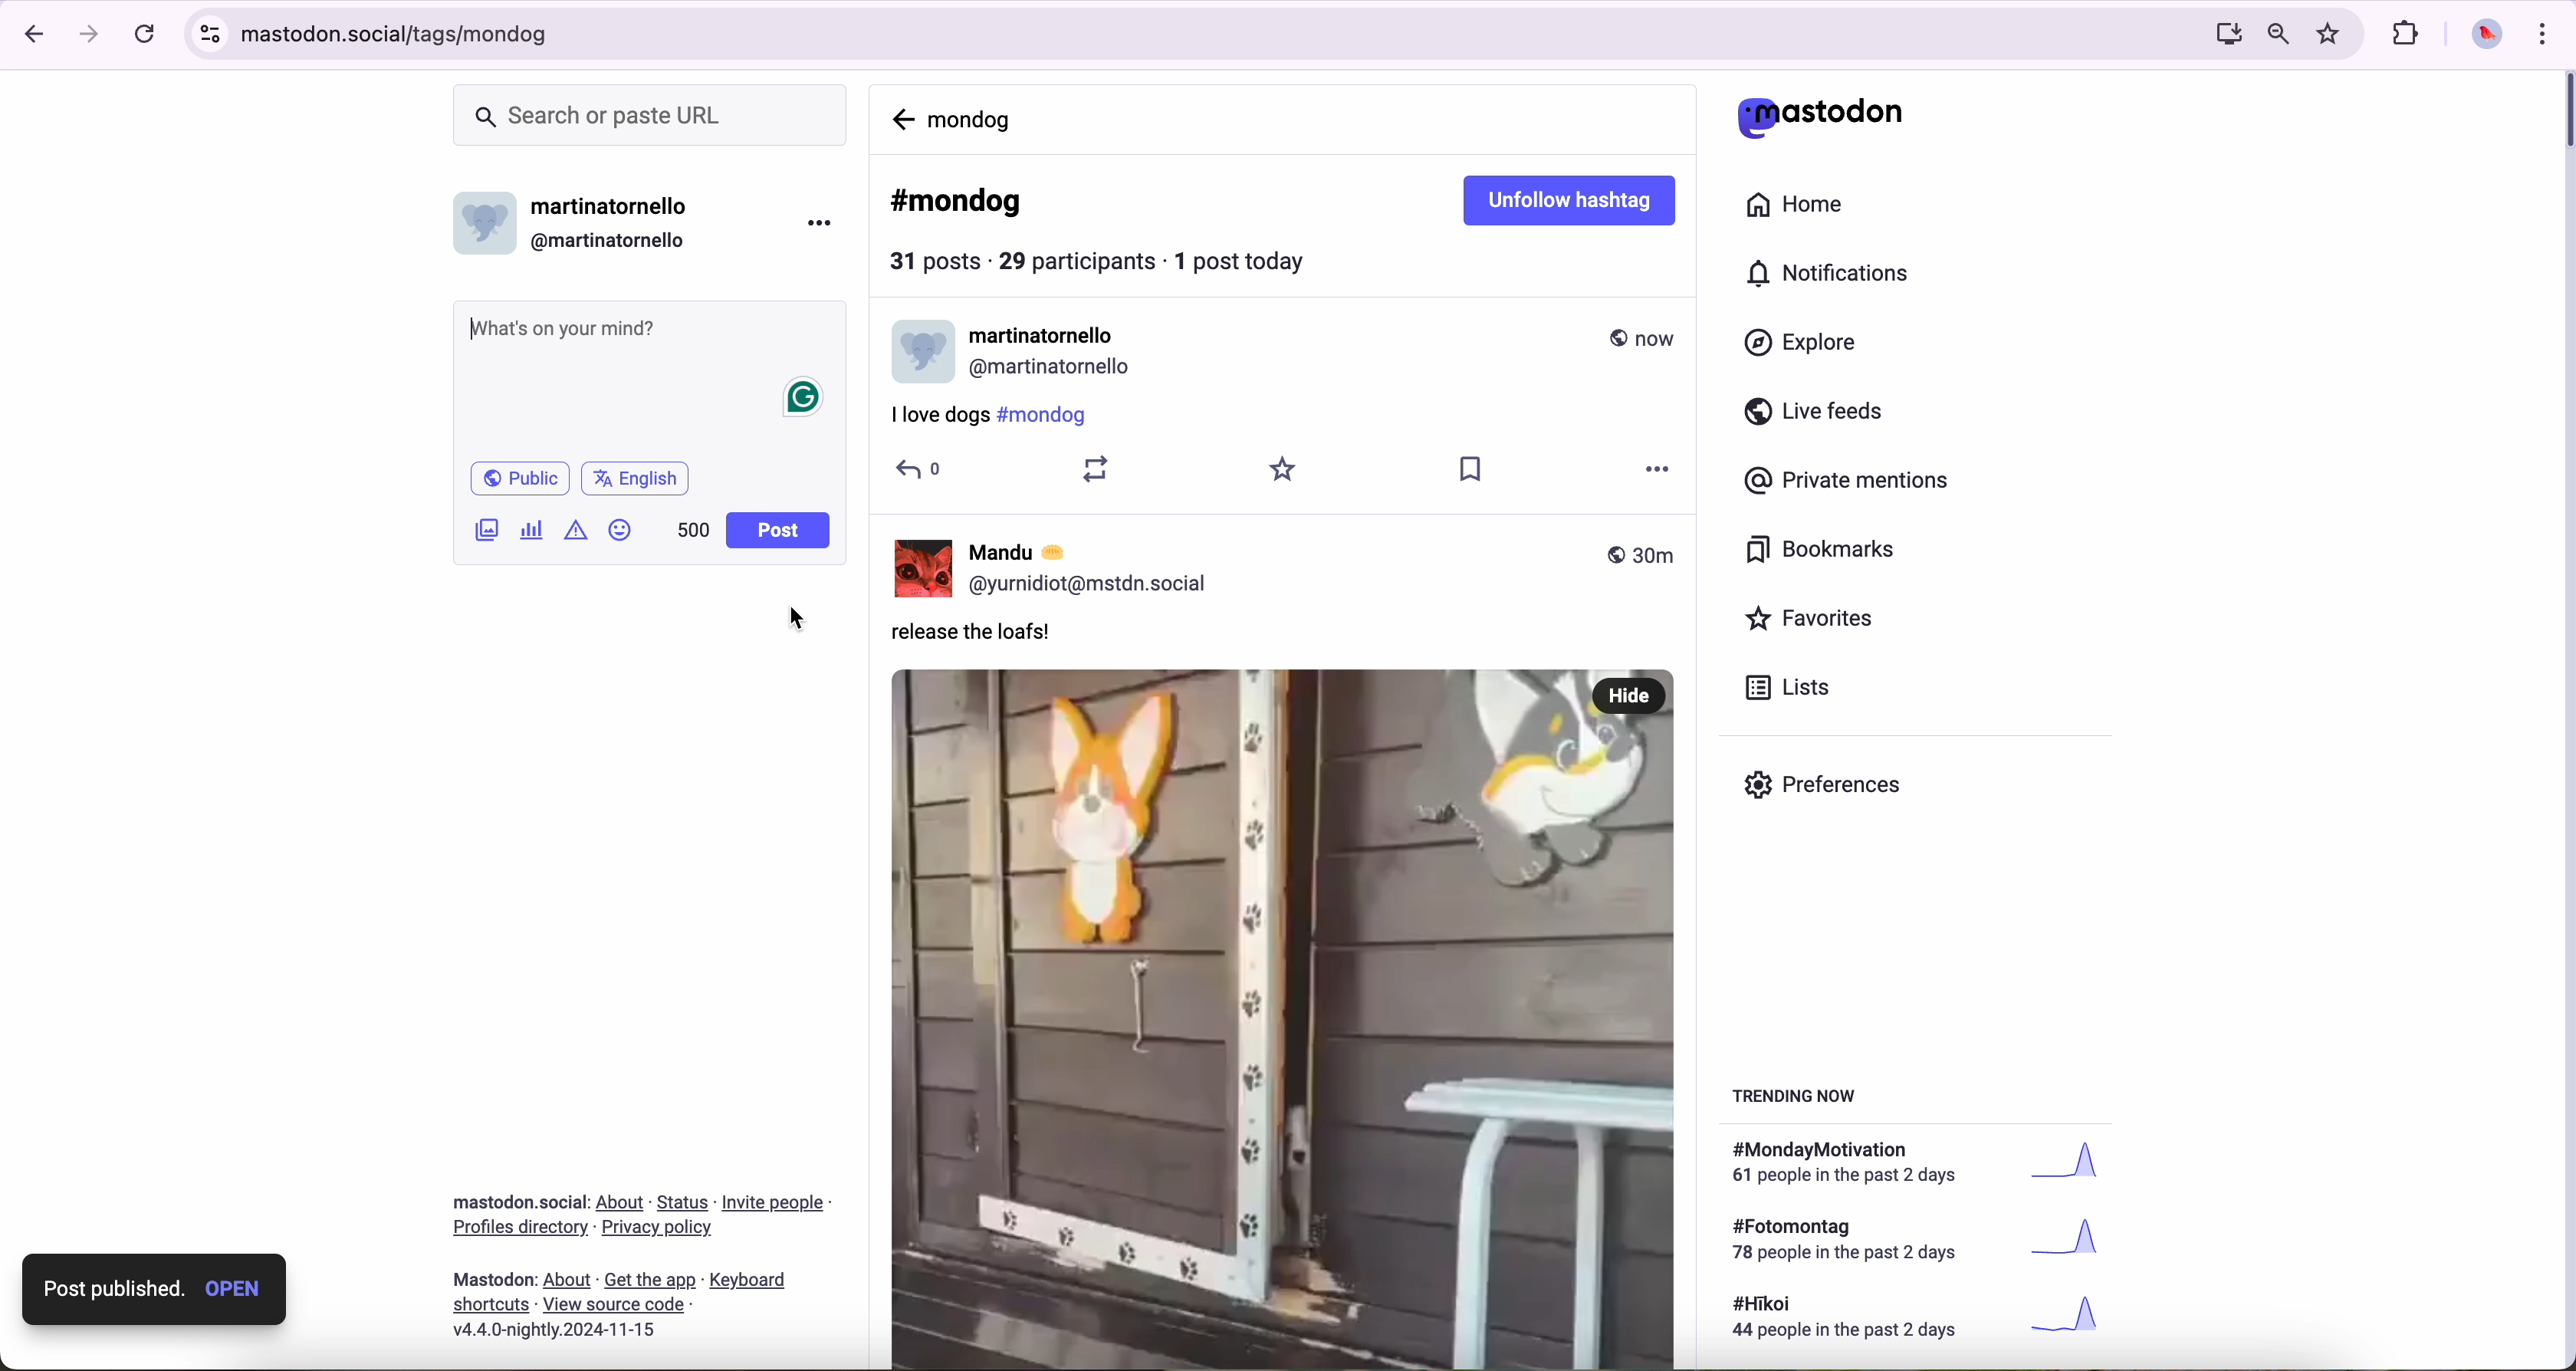 The height and width of the screenshot is (1371, 2576). I want to click on gif, so click(1283, 838).